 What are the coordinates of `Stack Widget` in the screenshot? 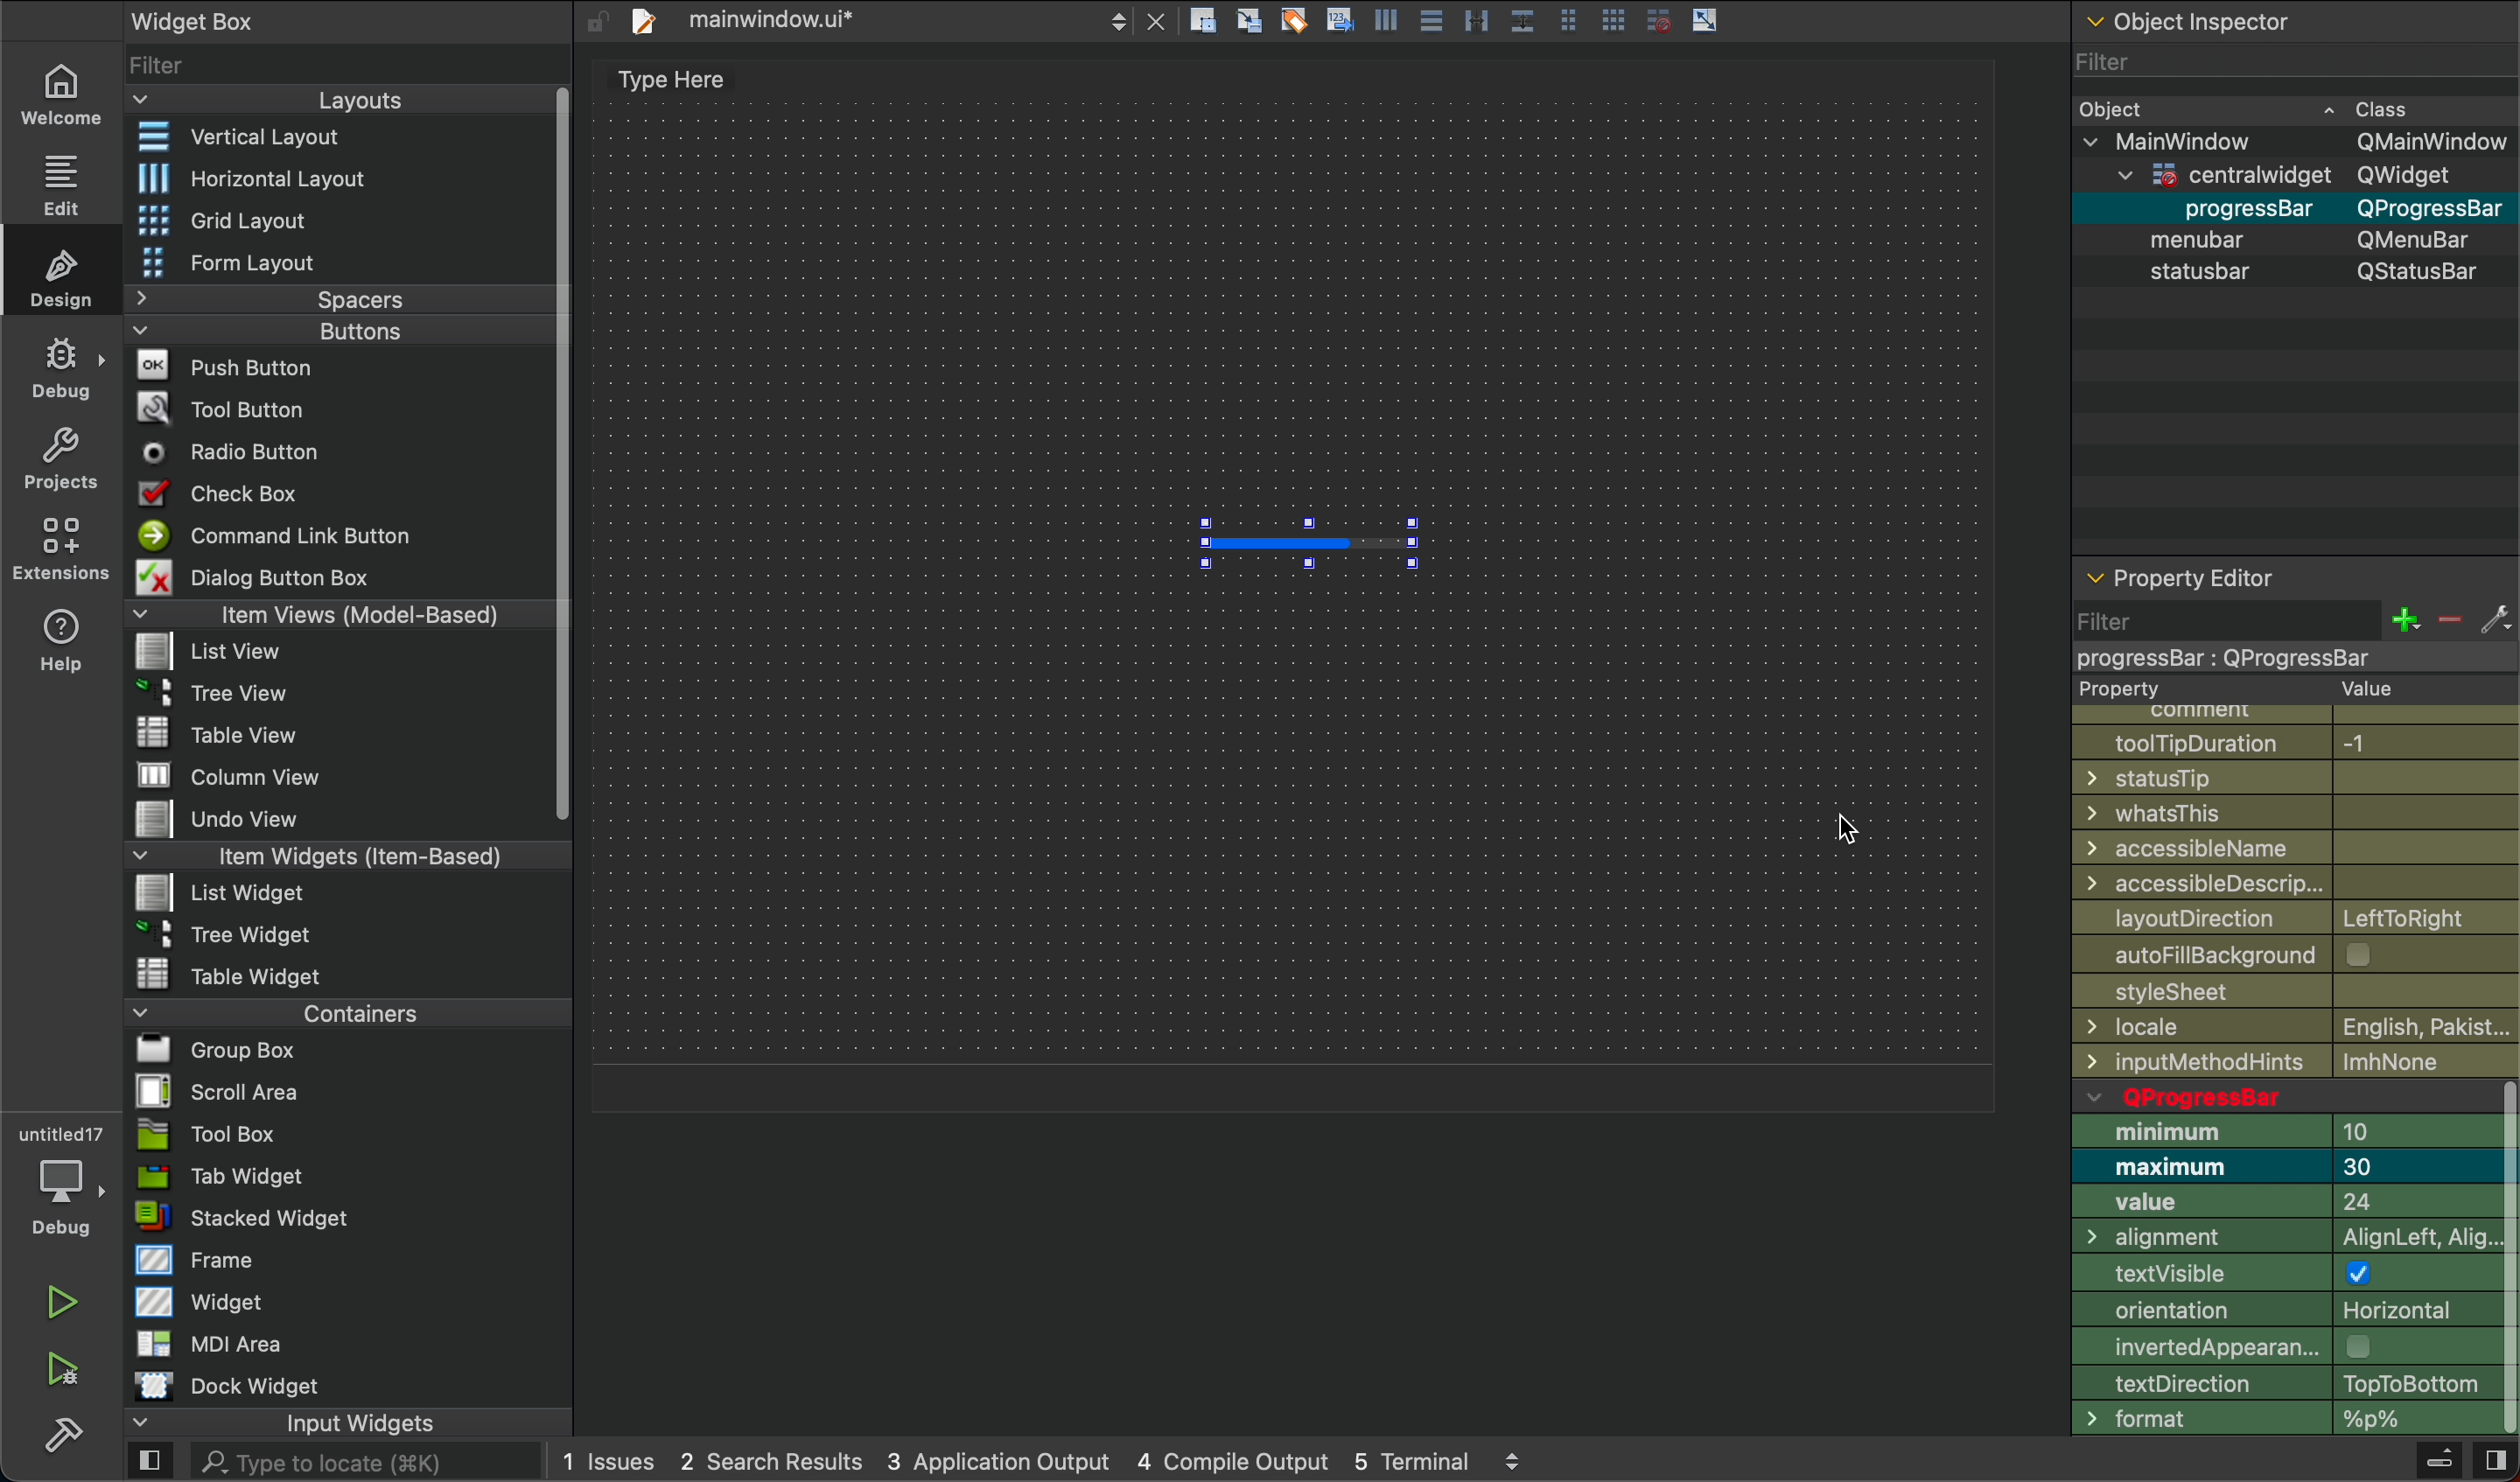 It's located at (312, 1218).